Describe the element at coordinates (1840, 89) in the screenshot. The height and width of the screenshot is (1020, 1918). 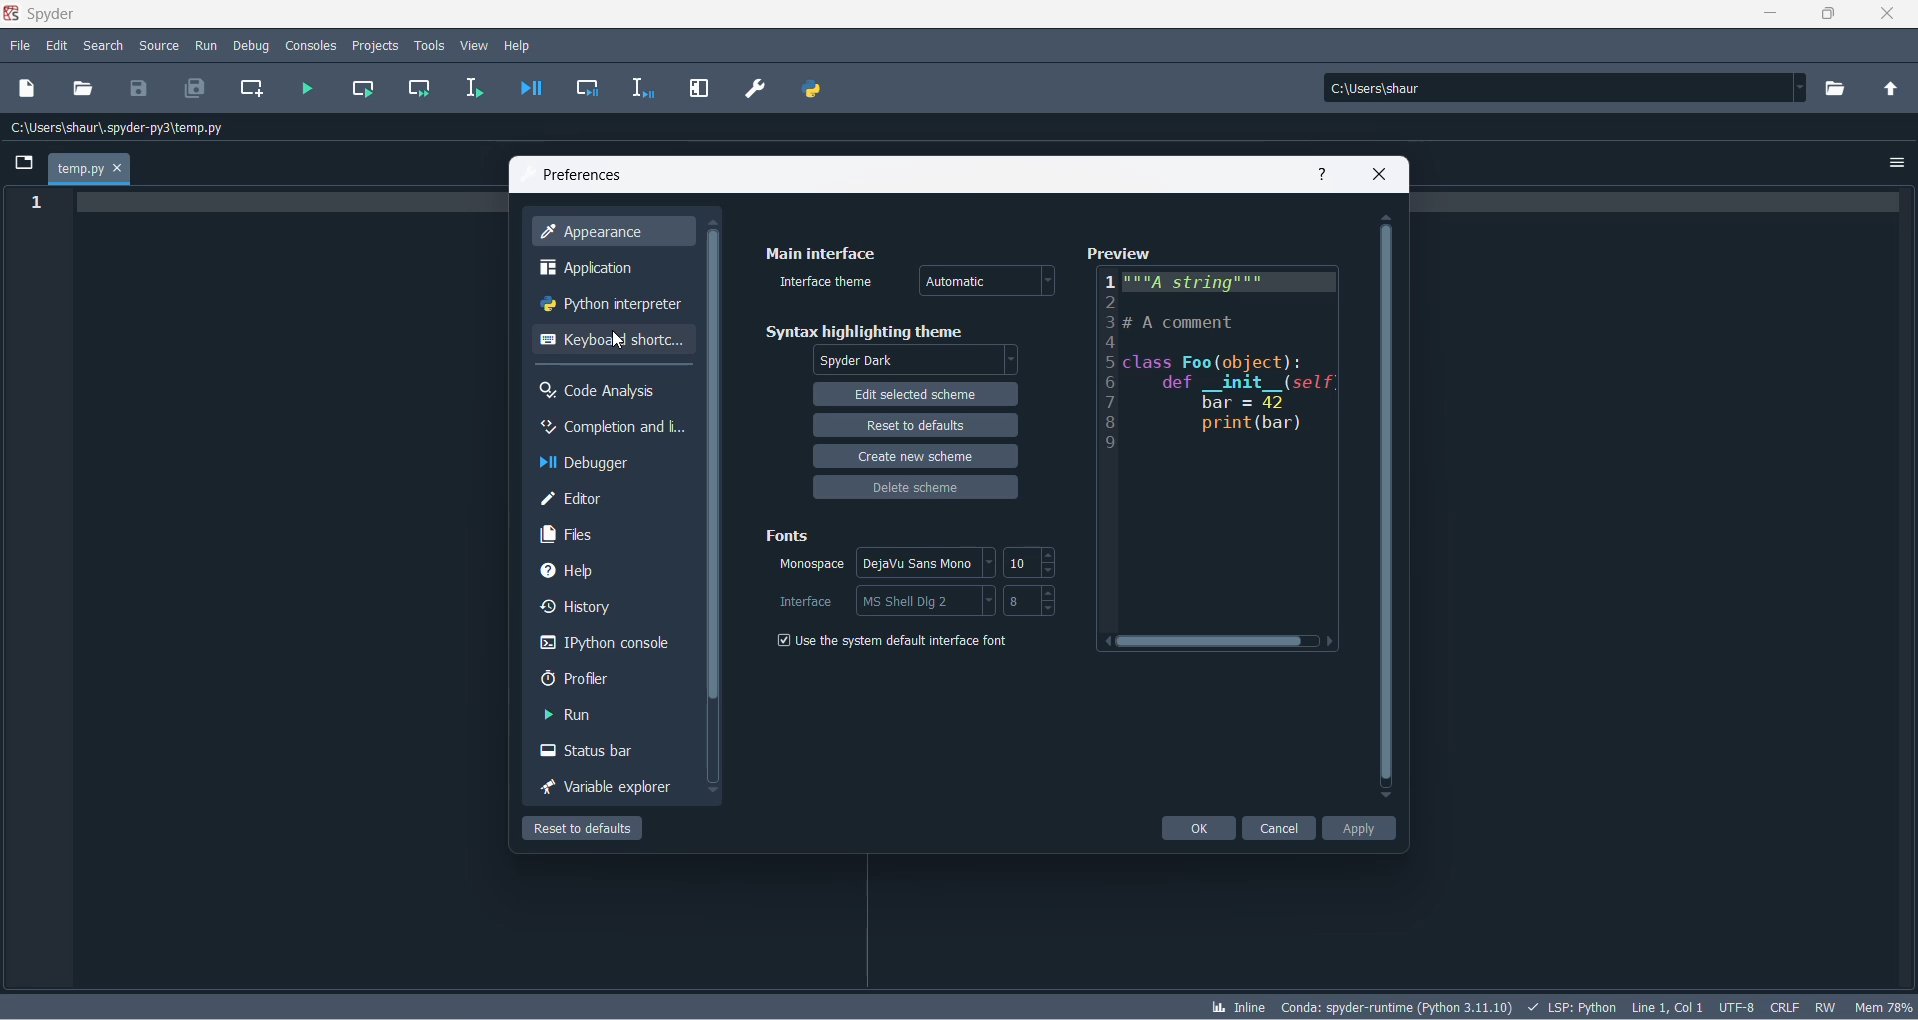
I see `directory` at that location.